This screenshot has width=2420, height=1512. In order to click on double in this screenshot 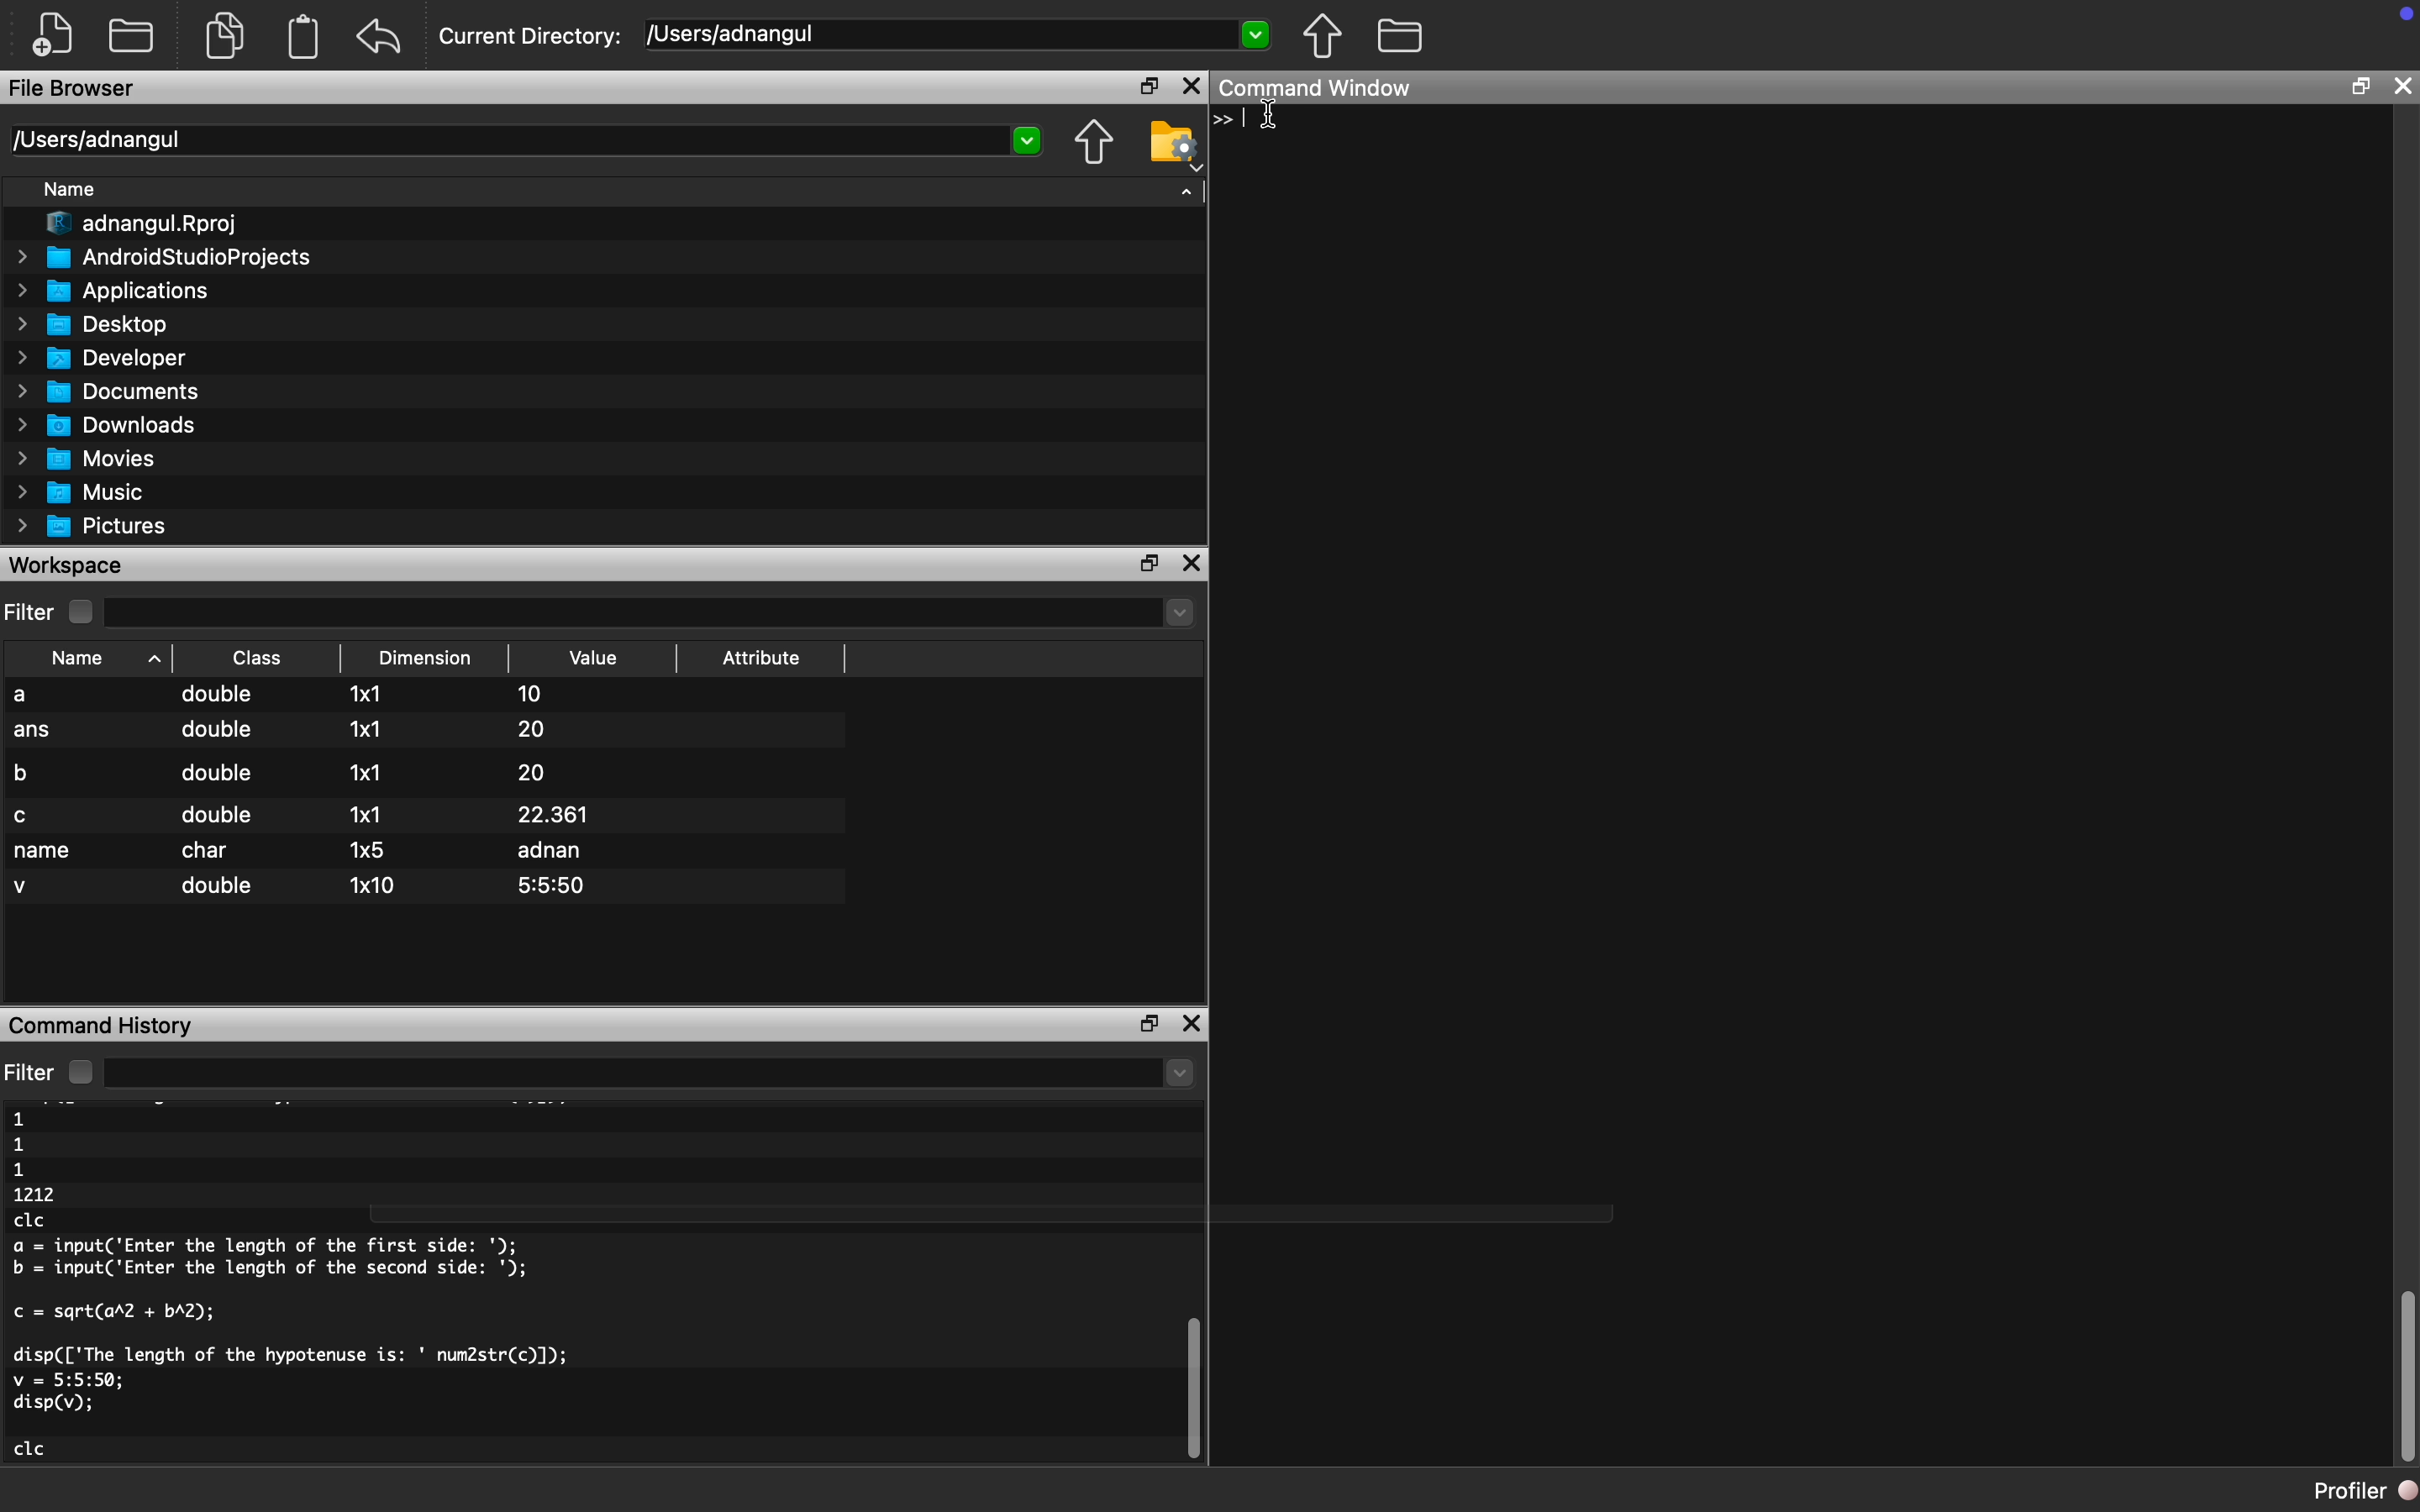, I will do `click(217, 692)`.